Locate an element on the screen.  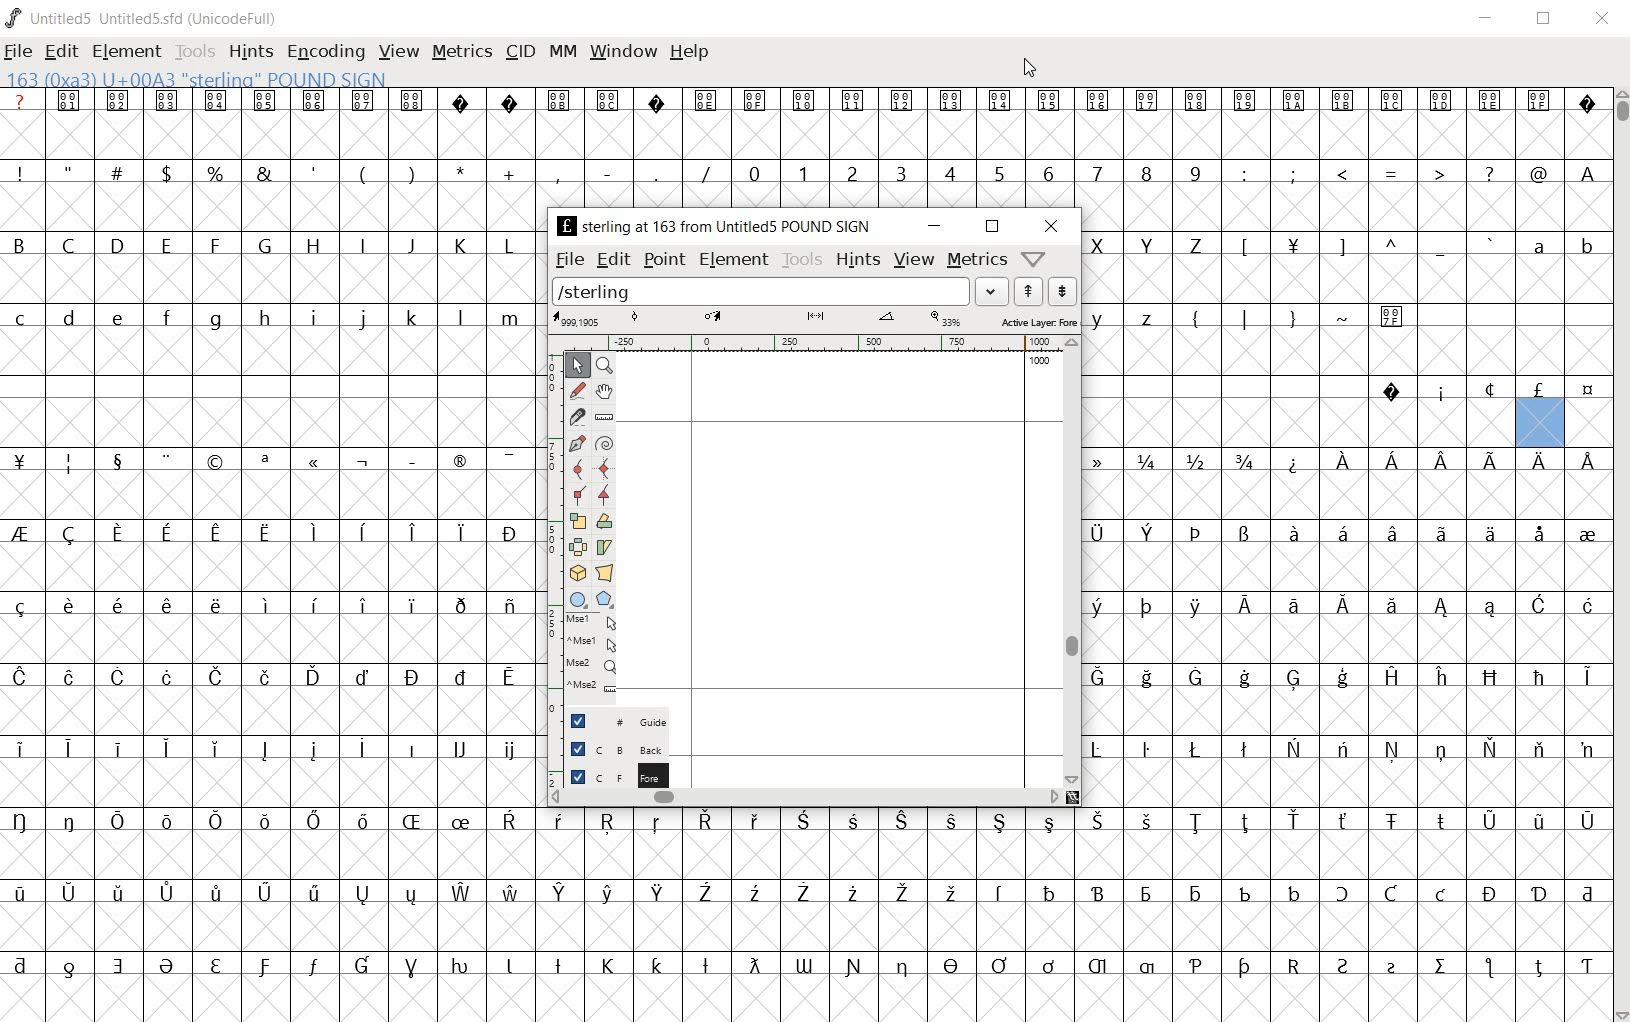
Symbol is located at coordinates (509, 680).